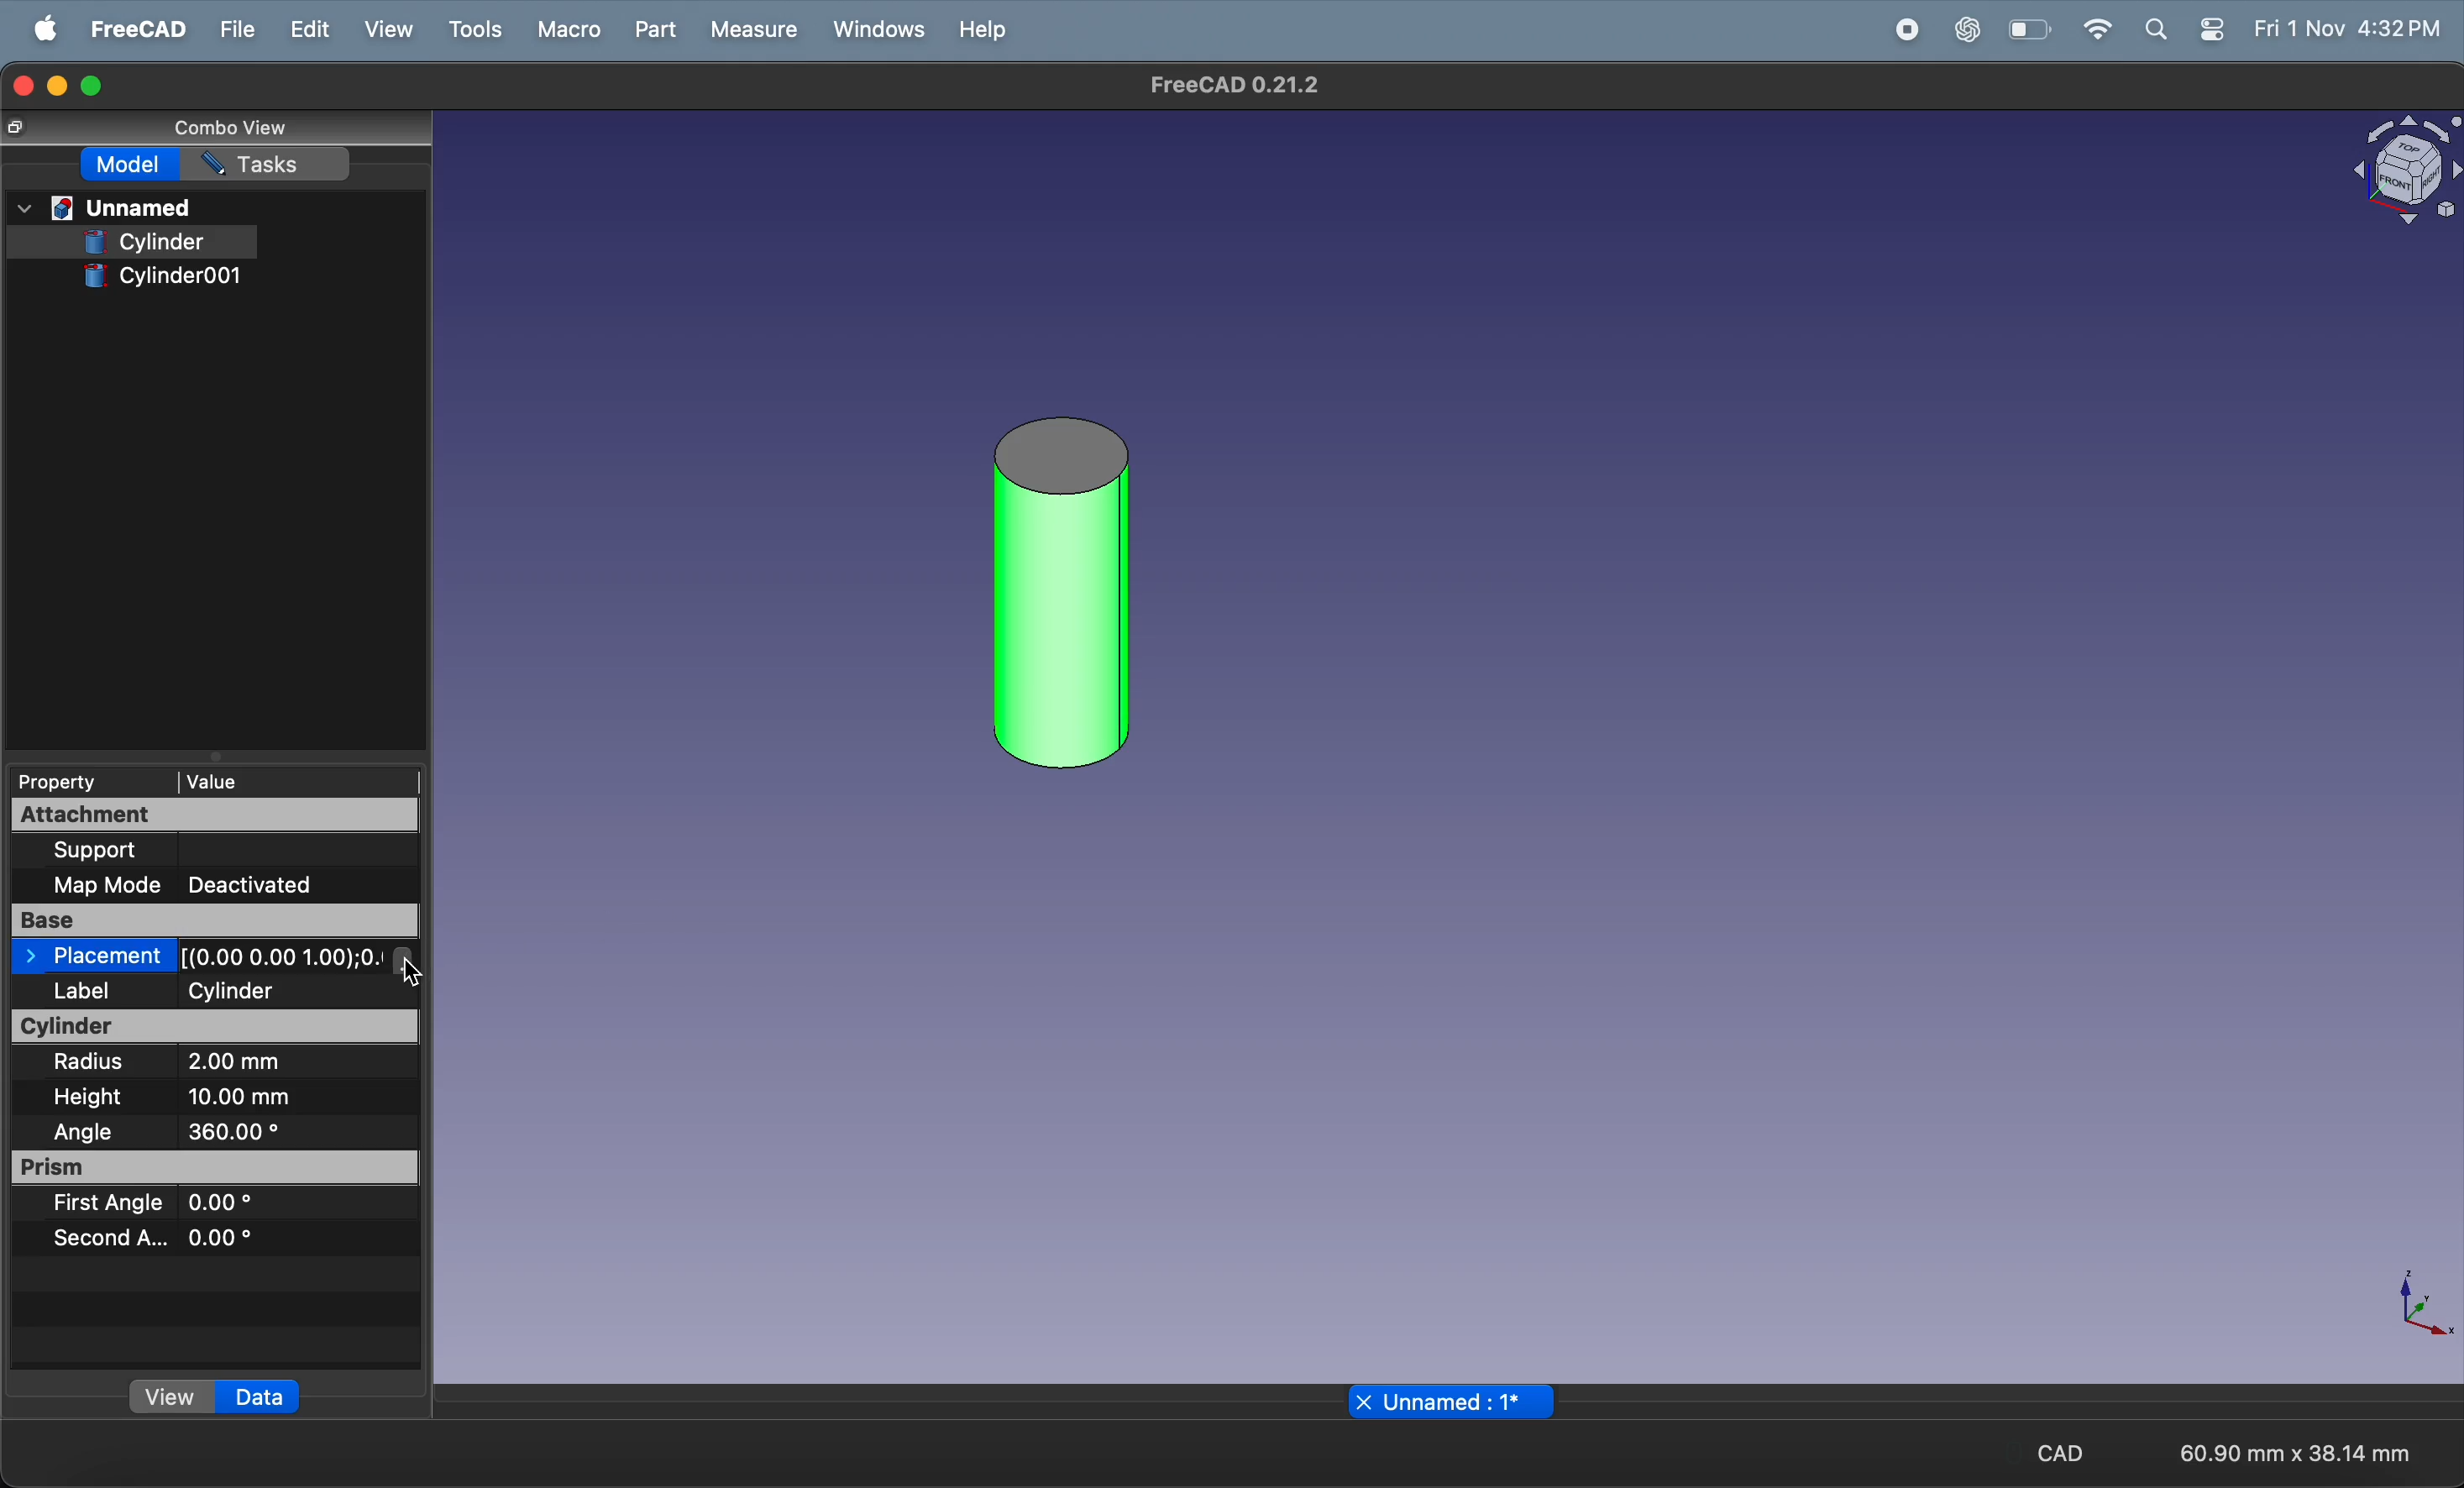 This screenshot has height=1488, width=2464. Describe the element at coordinates (284, 990) in the screenshot. I see `cylinder` at that location.